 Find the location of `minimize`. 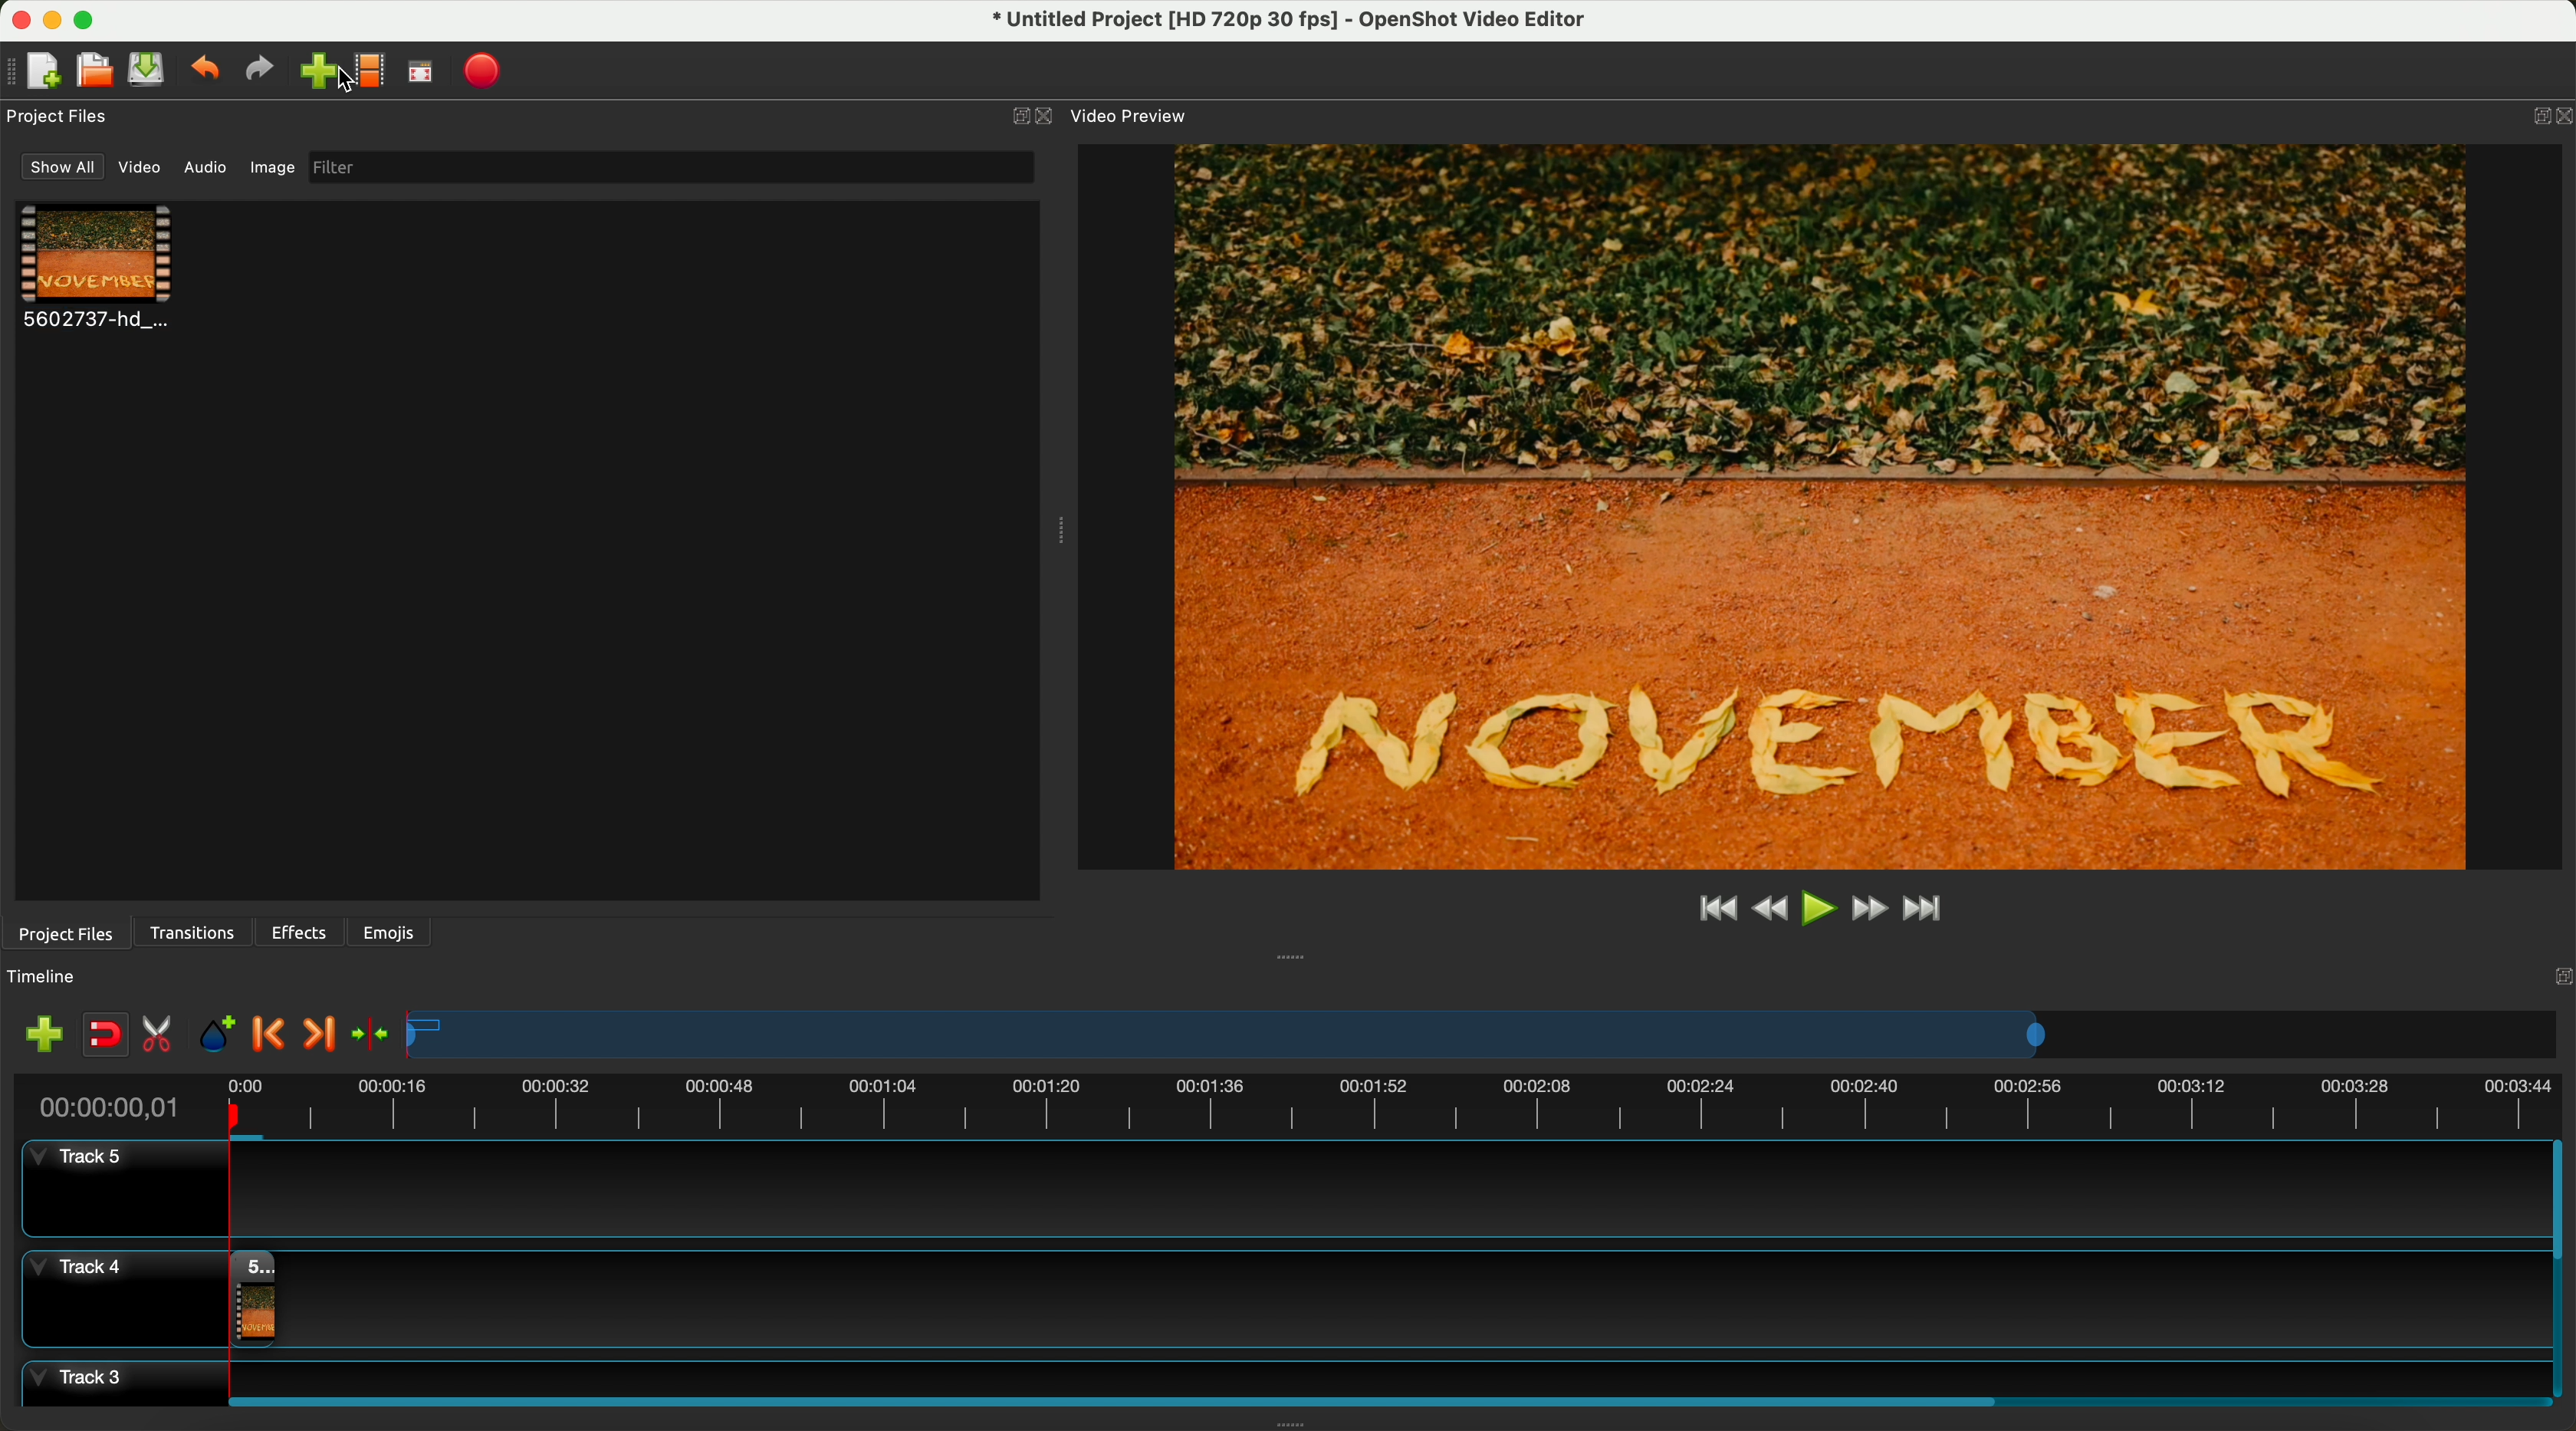

minimize is located at coordinates (53, 24).